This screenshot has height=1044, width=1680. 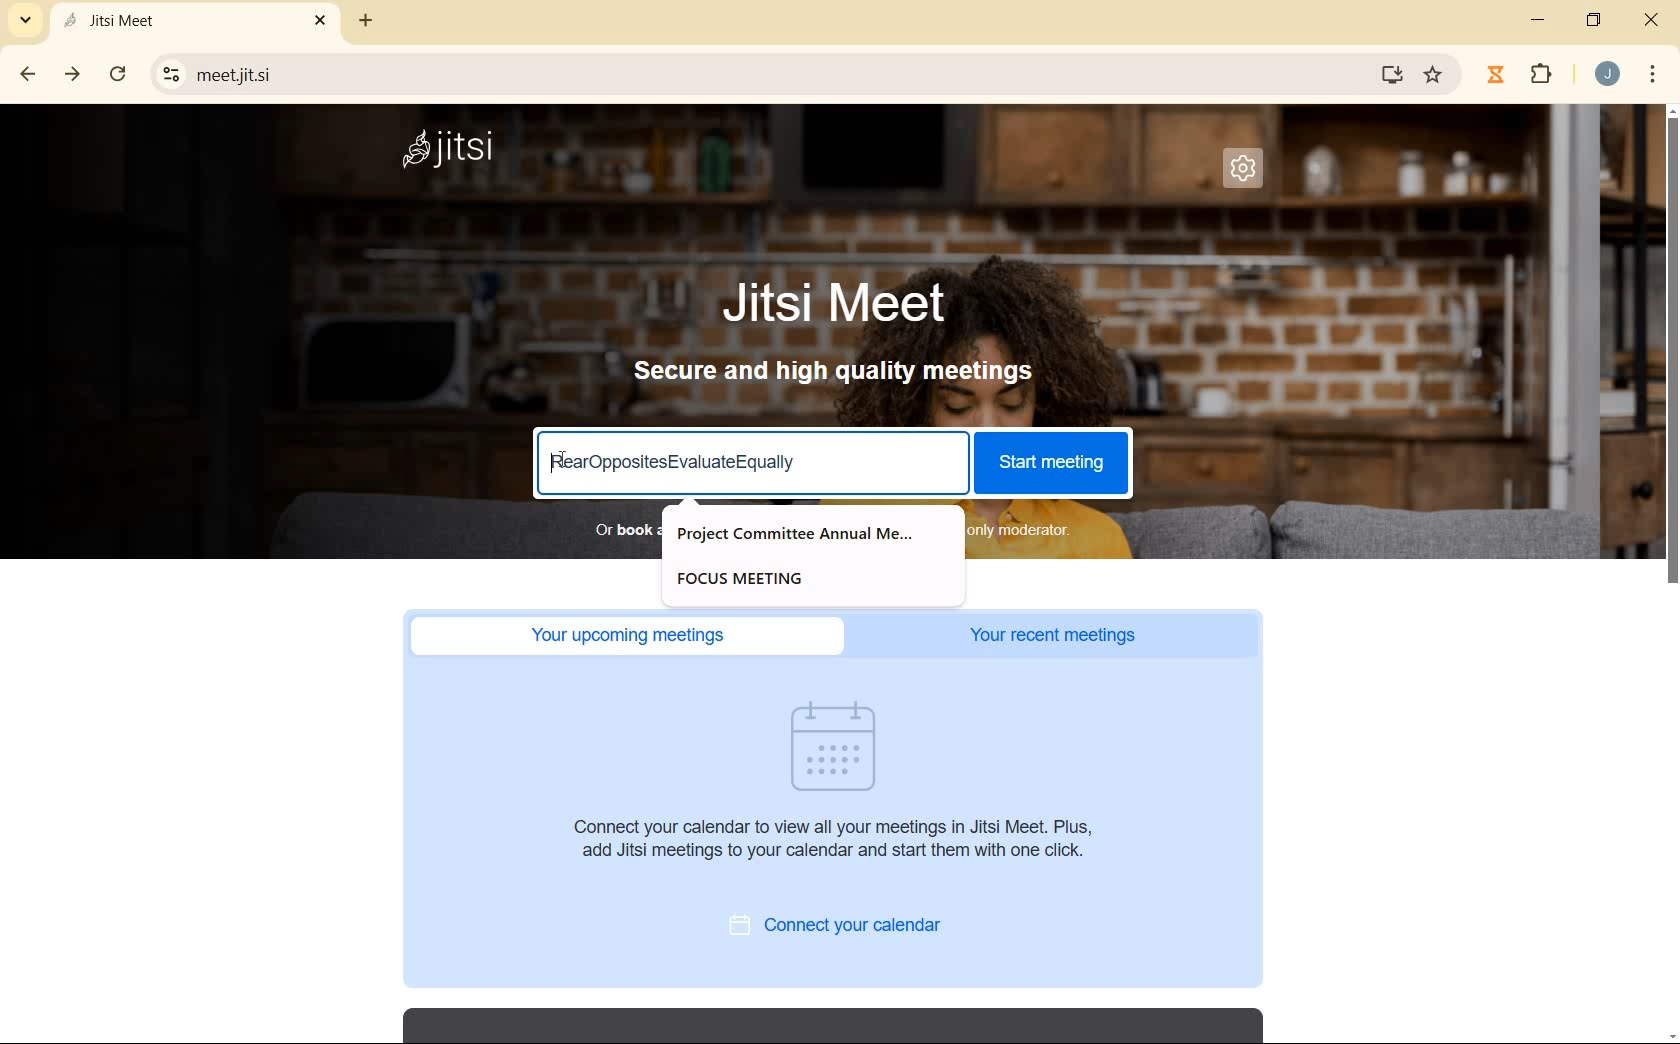 What do you see at coordinates (365, 24) in the screenshot?
I see `add tab` at bounding box center [365, 24].